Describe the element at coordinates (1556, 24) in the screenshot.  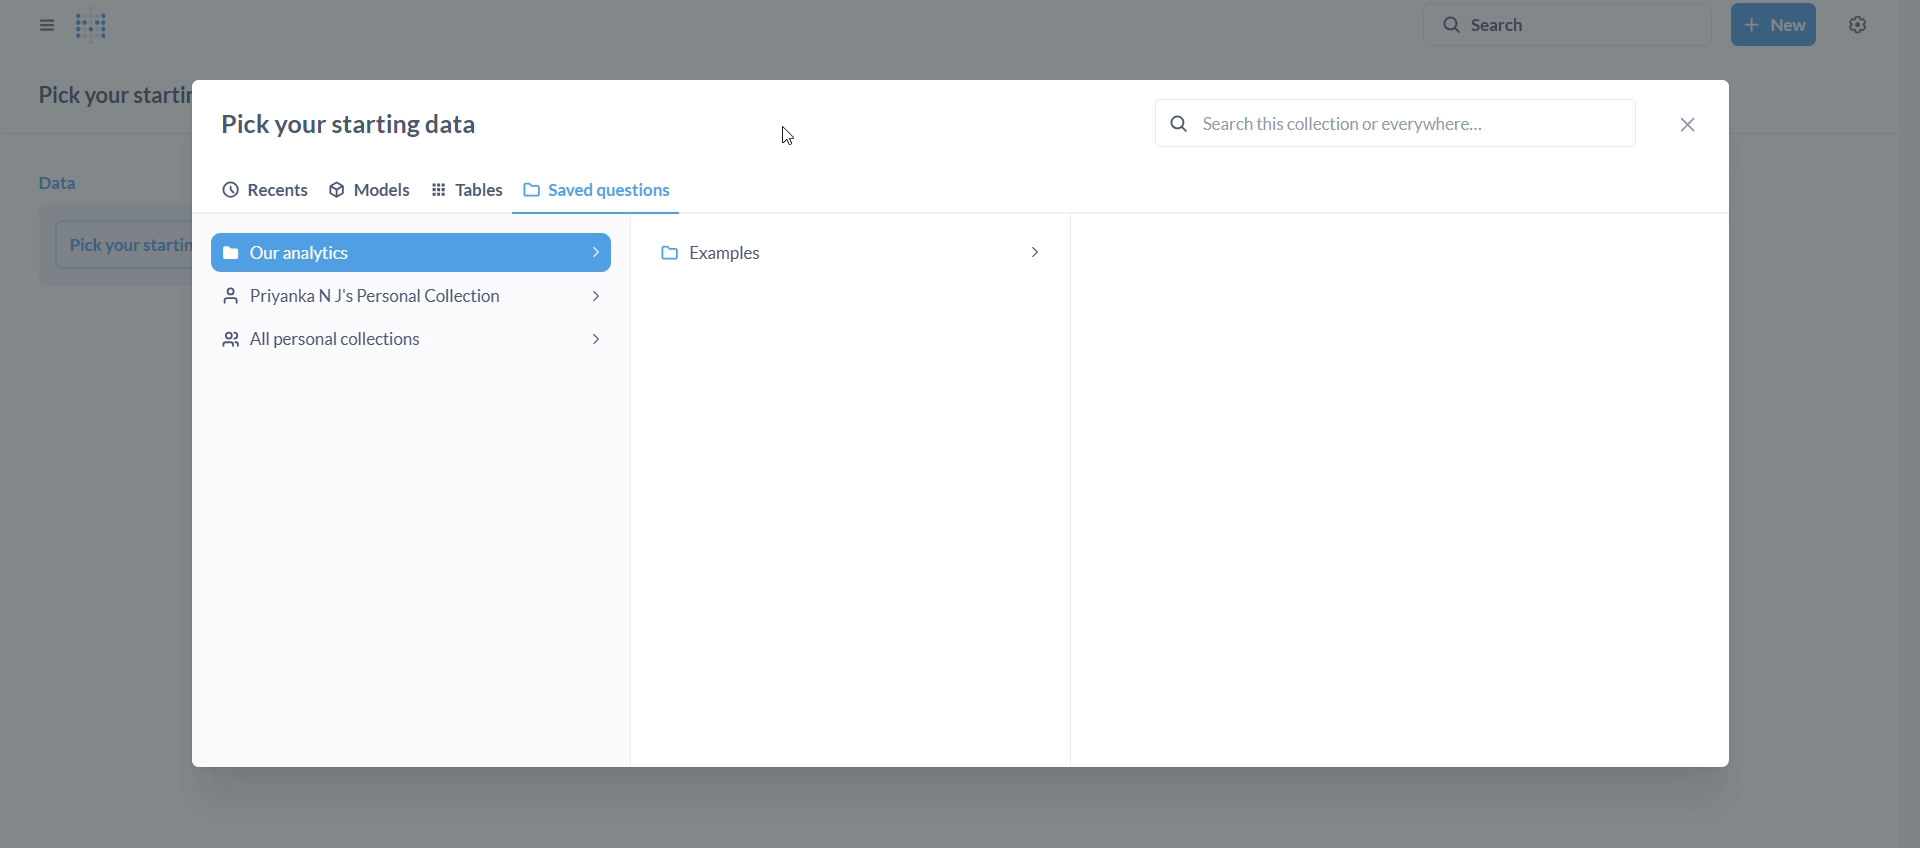
I see `search` at that location.